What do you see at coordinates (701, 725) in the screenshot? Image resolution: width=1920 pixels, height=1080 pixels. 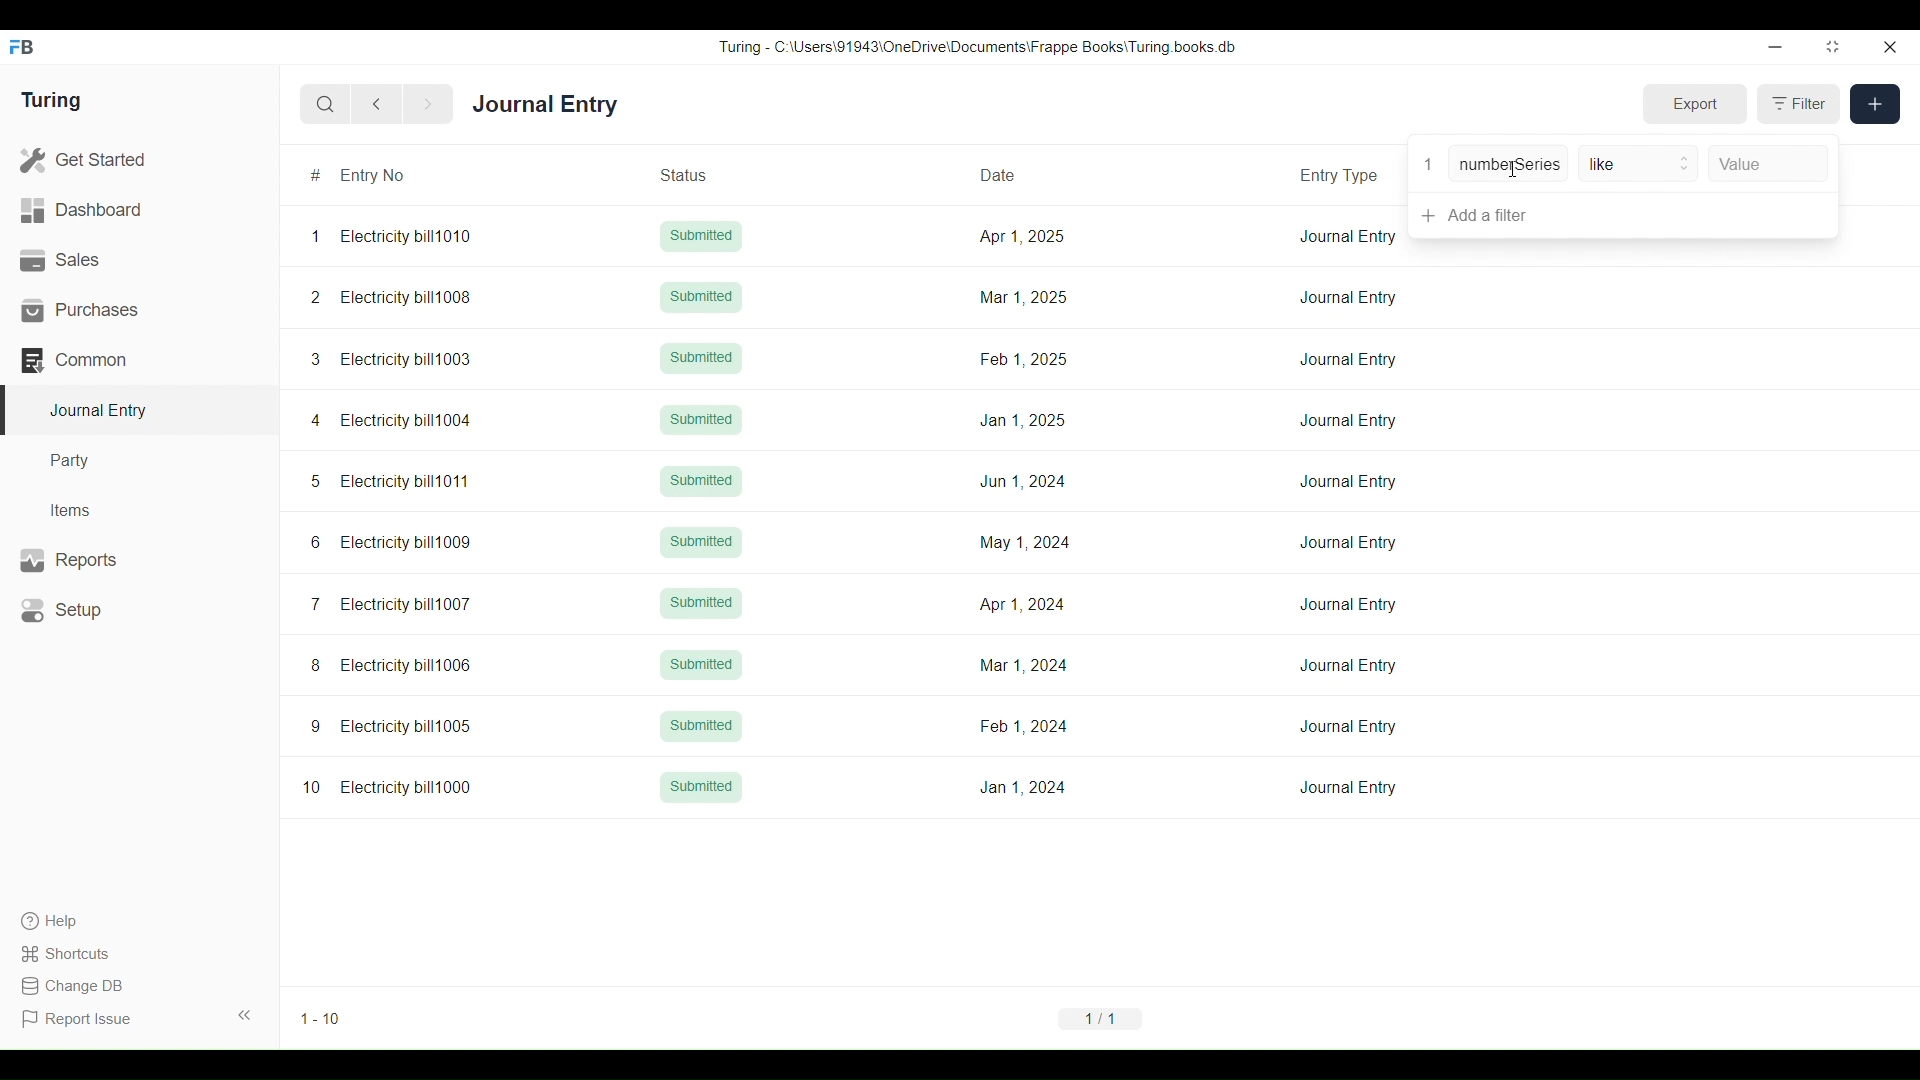 I see `Submitted` at bounding box center [701, 725].